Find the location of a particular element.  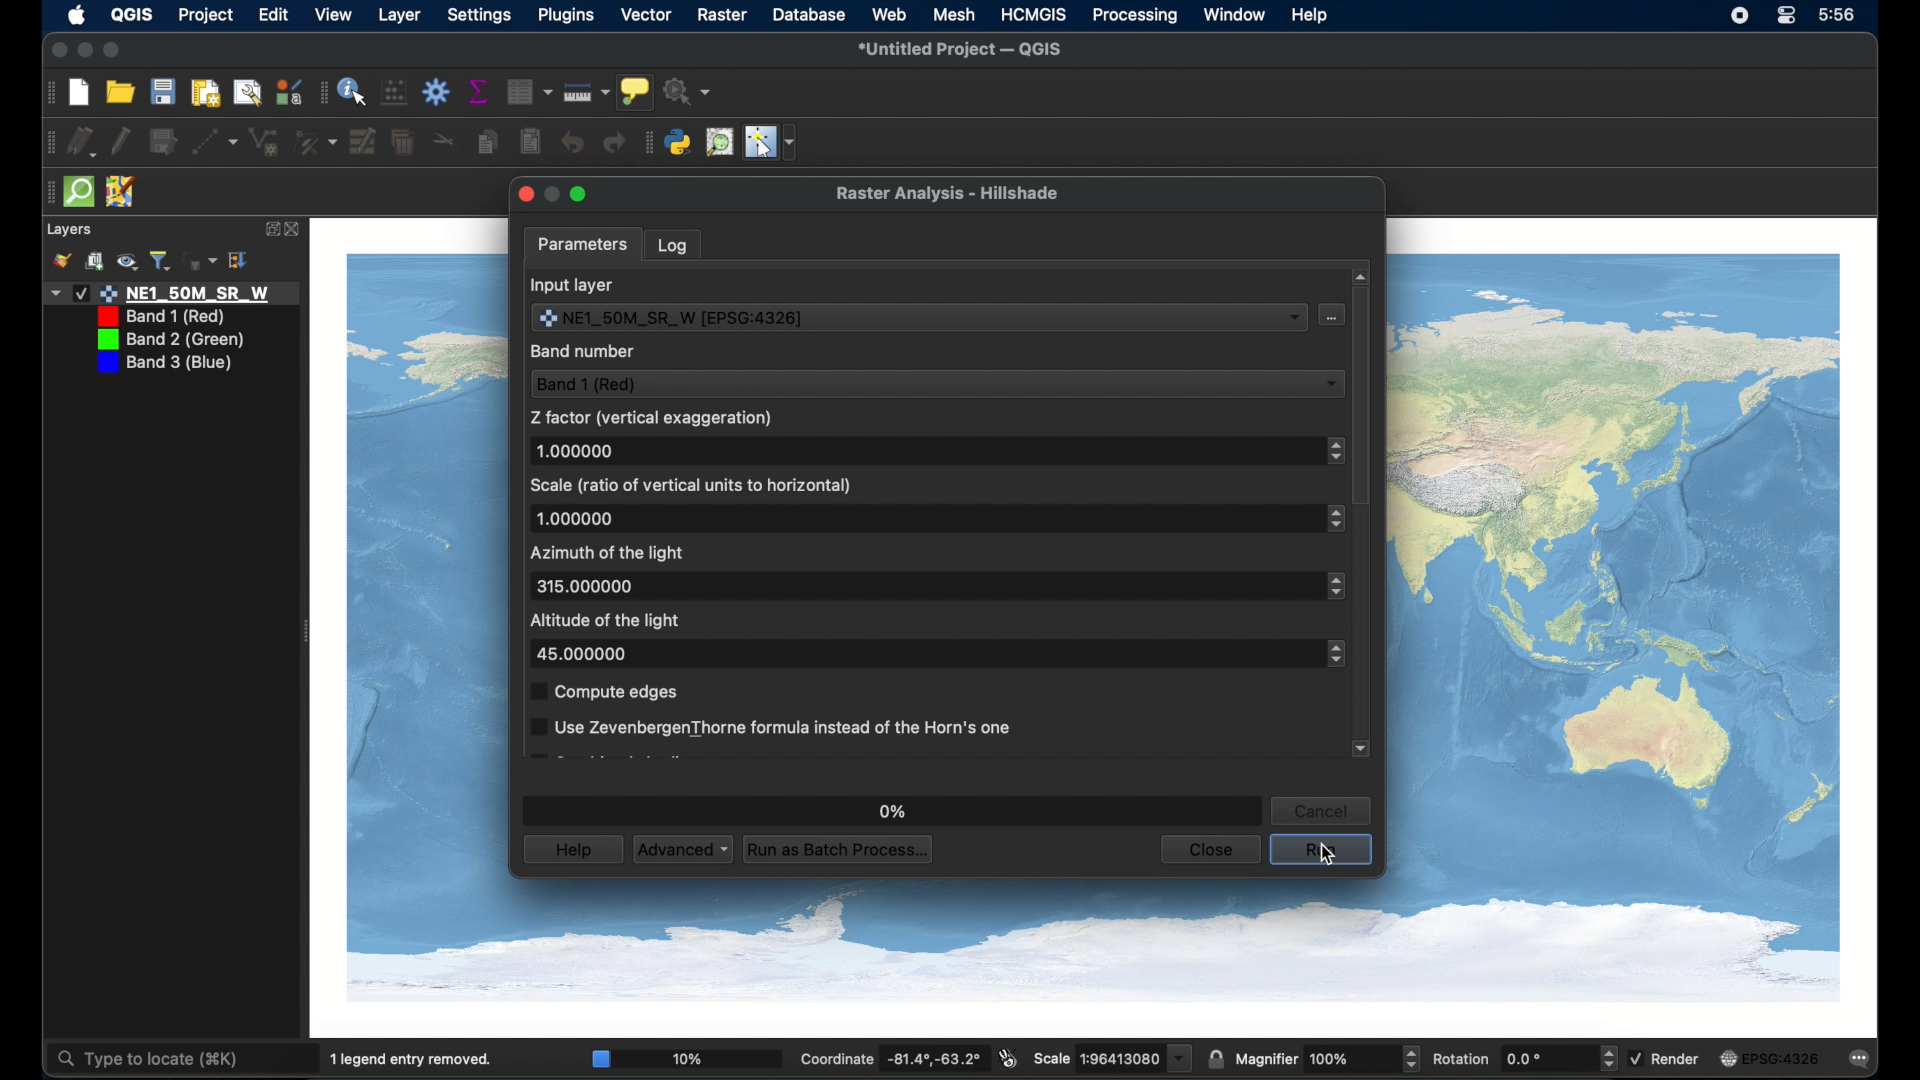

time is located at coordinates (1837, 14).